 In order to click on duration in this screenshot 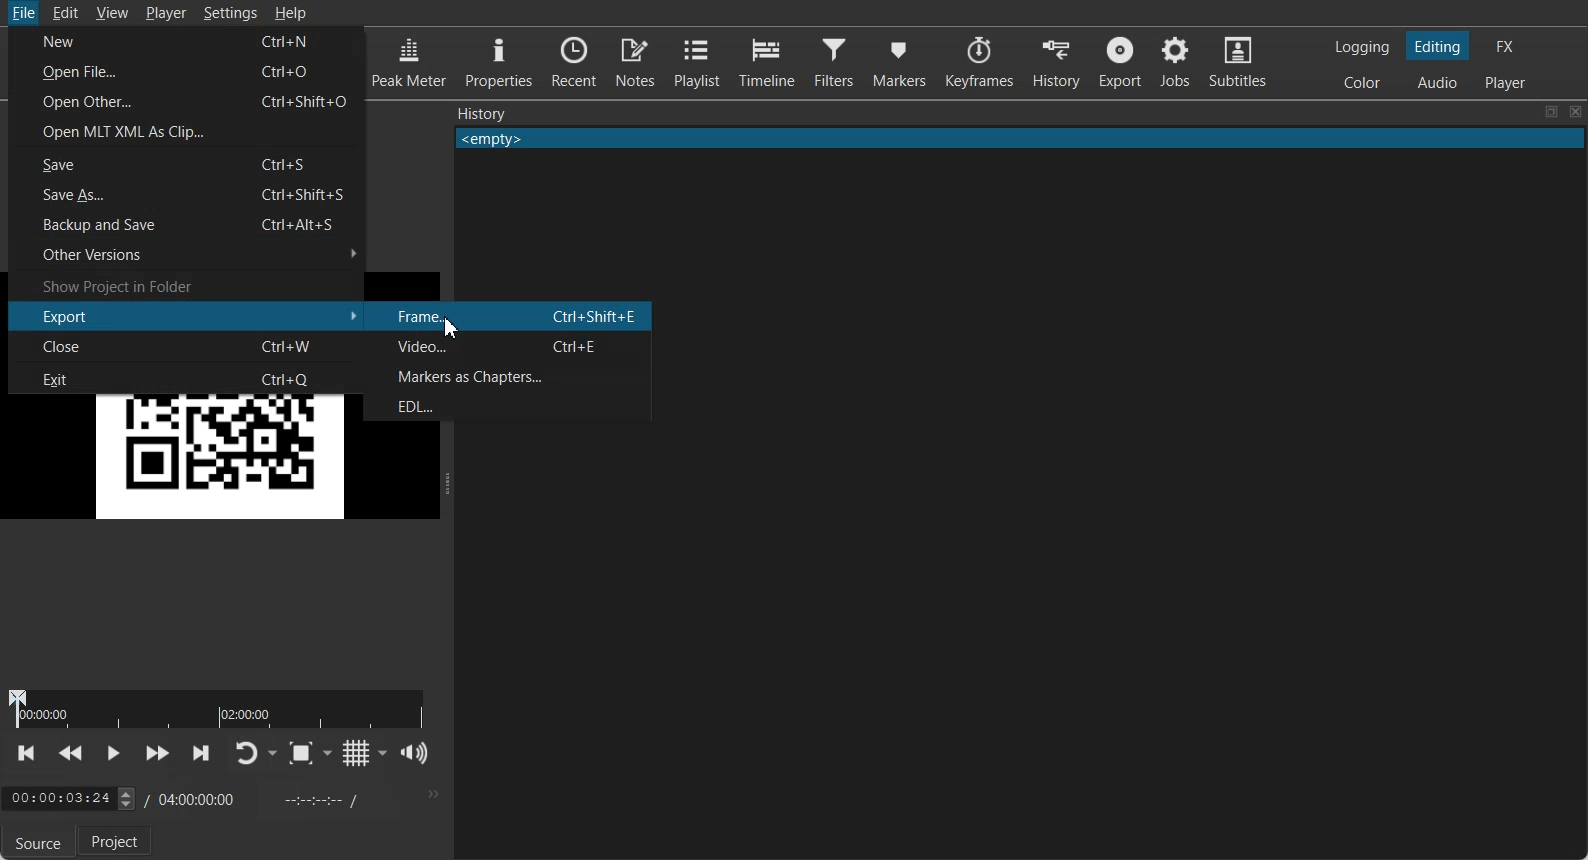, I will do `click(219, 708)`.